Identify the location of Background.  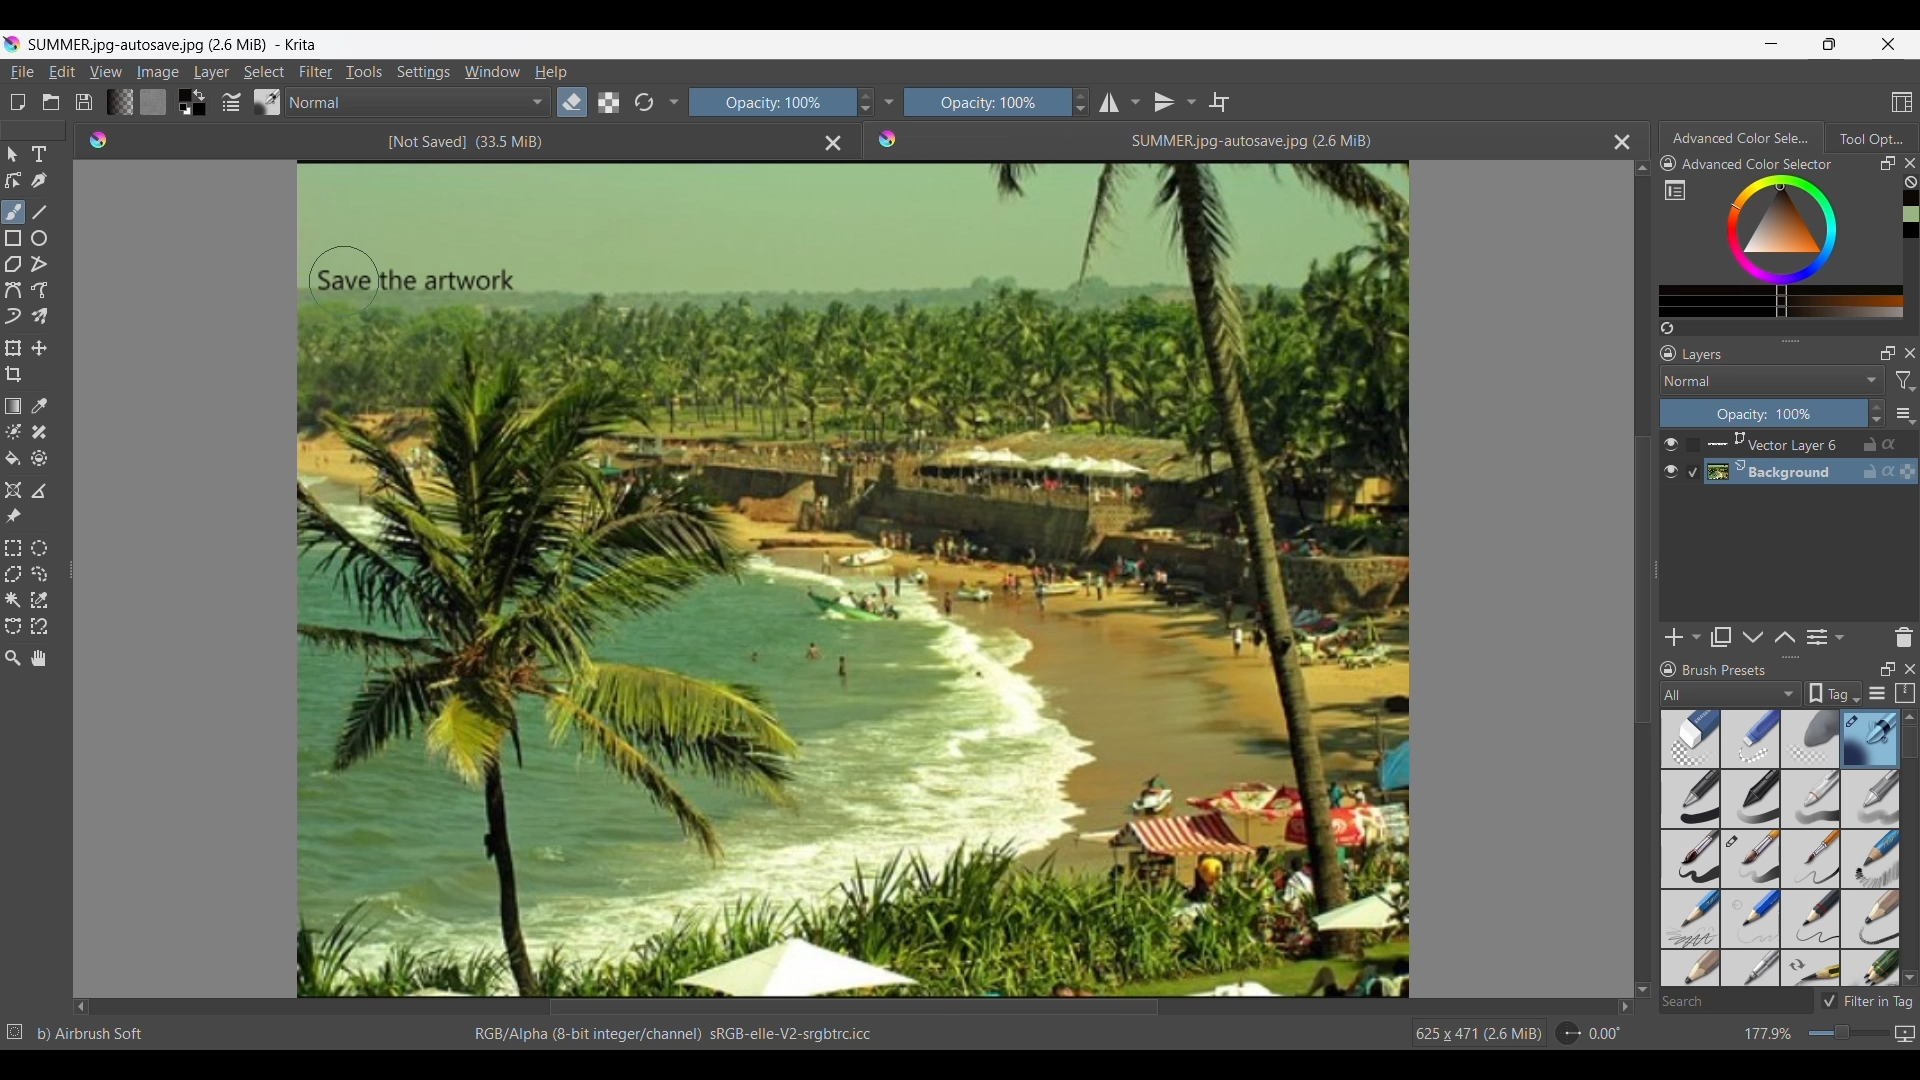
(1814, 472).